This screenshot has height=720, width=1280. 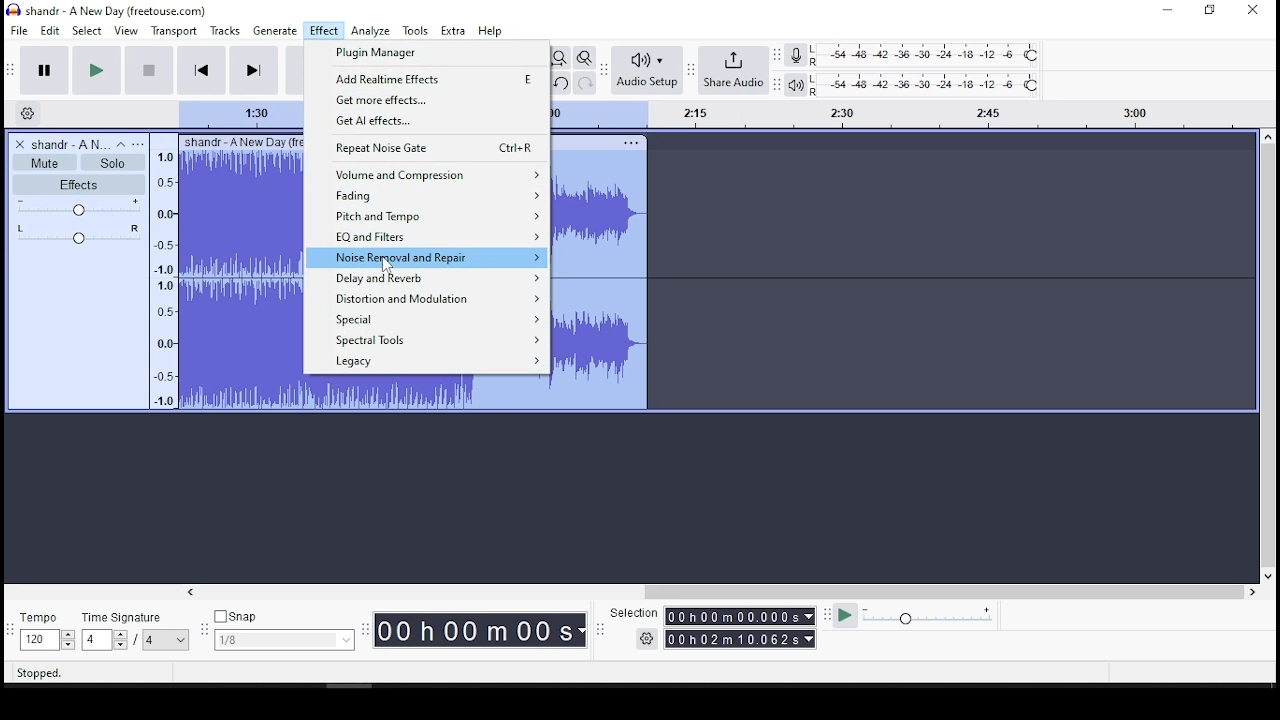 I want to click on redo, so click(x=585, y=82).